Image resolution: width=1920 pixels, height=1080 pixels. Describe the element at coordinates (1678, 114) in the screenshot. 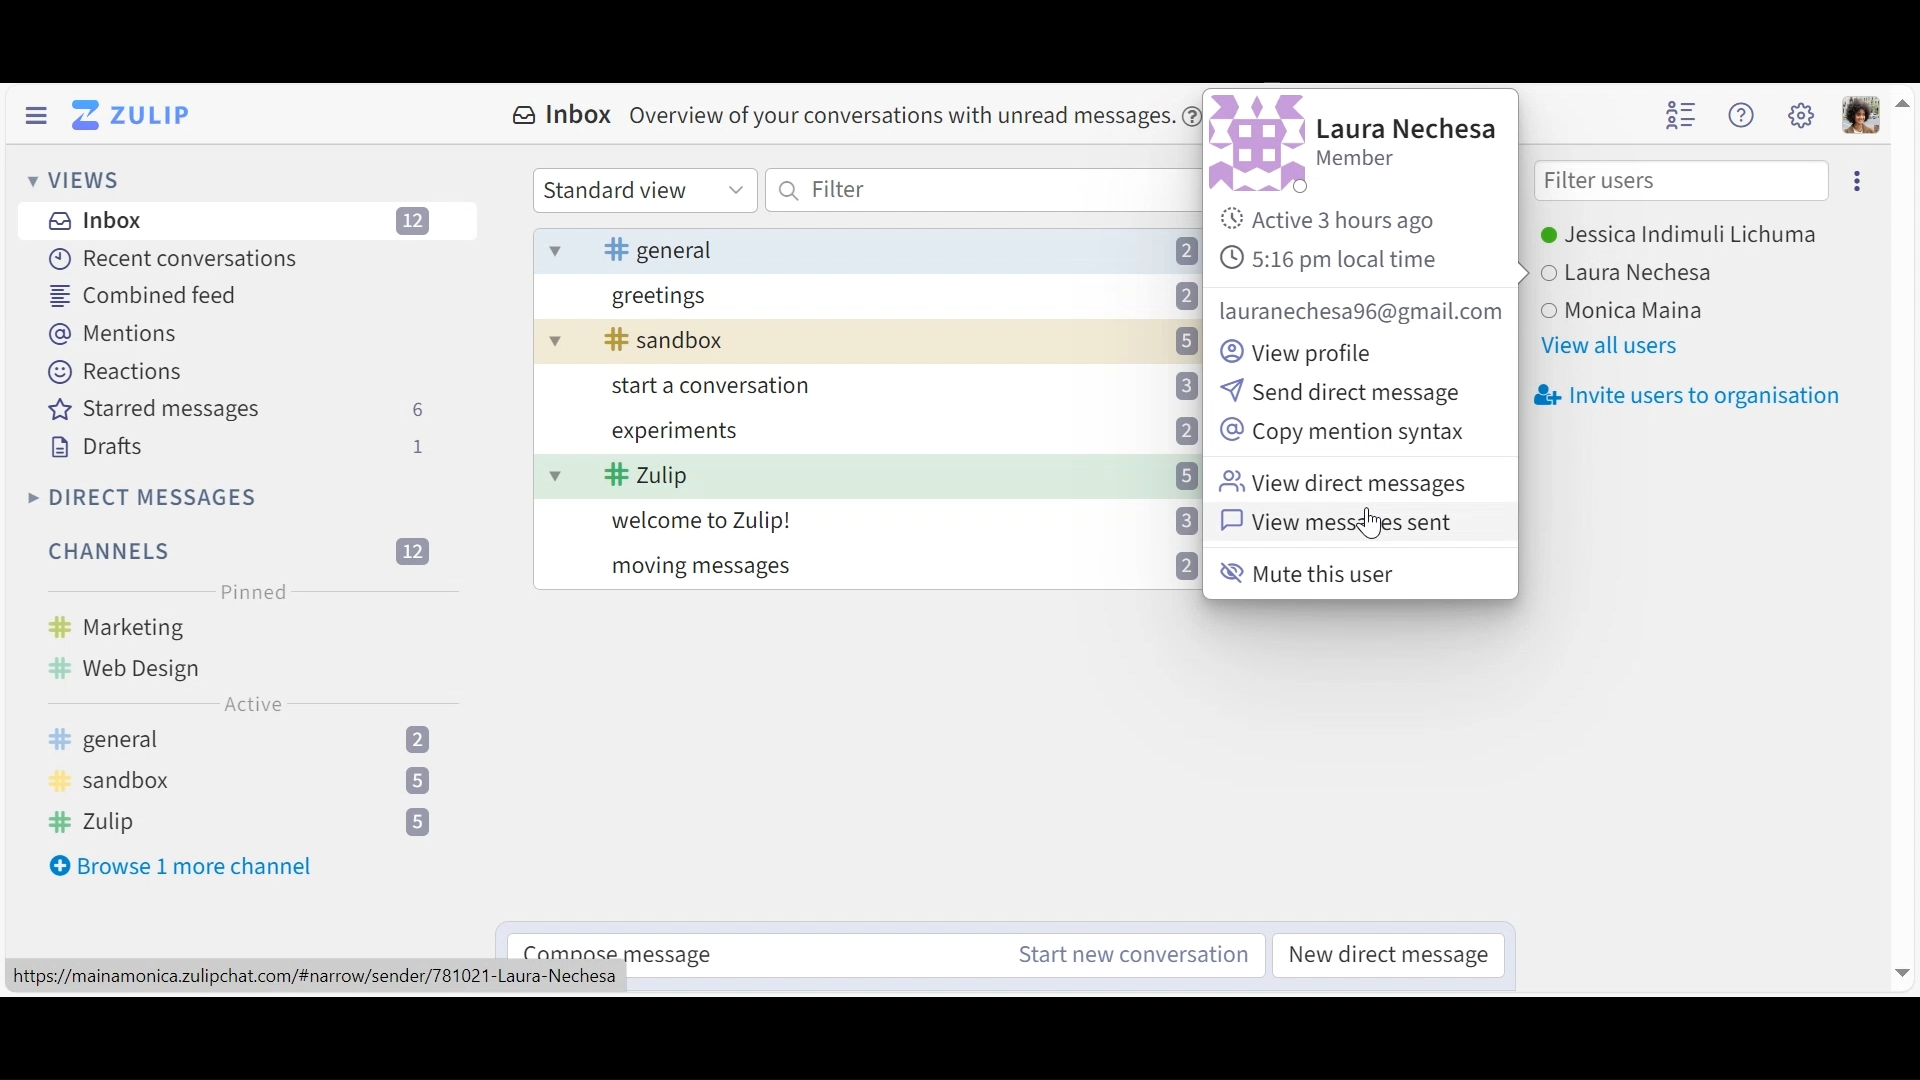

I see `Hide user list` at that location.